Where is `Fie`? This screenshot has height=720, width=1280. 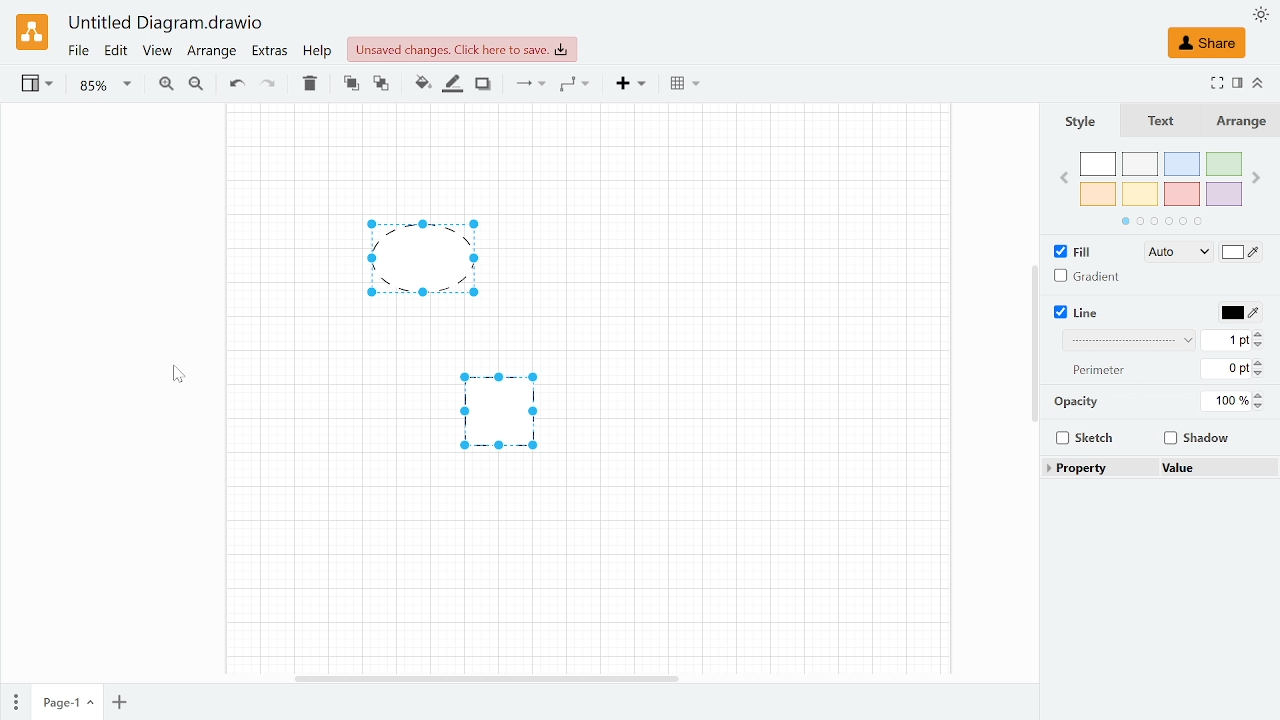 Fie is located at coordinates (78, 52).